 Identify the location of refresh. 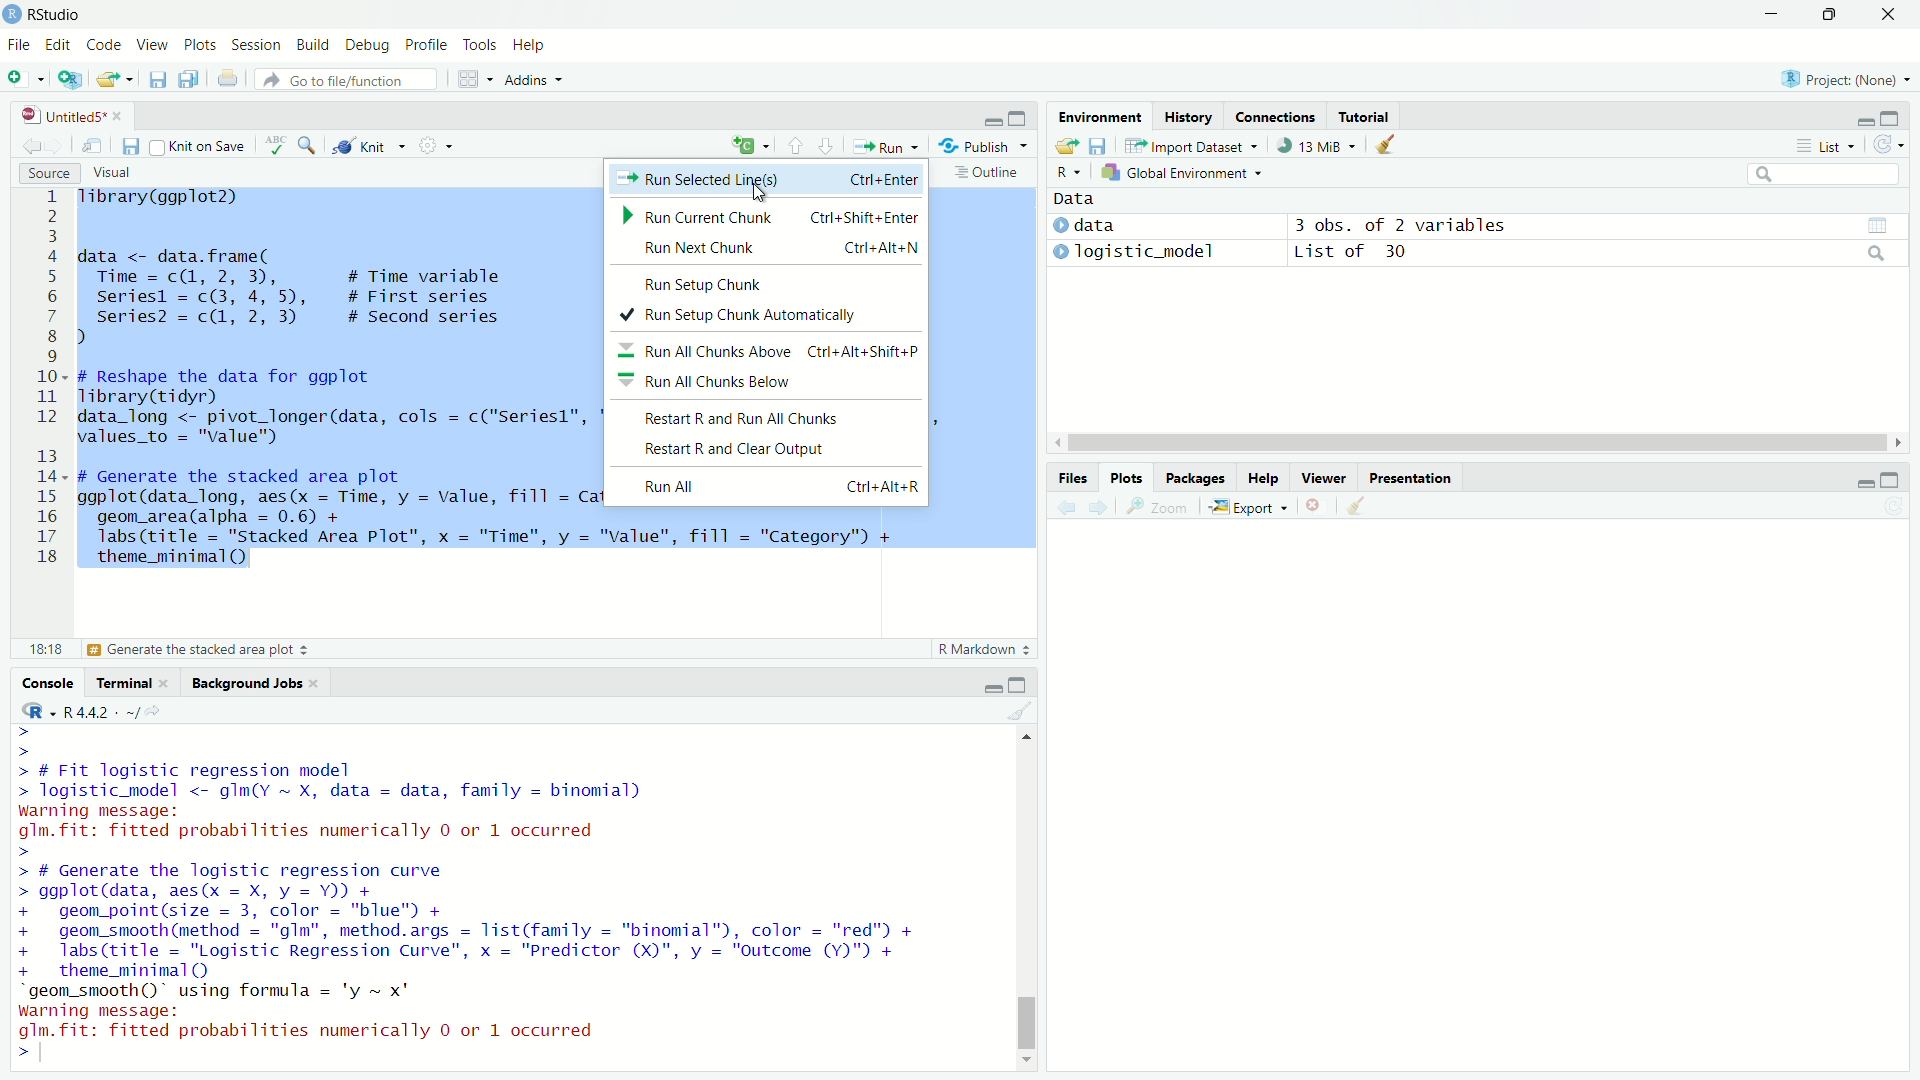
(1886, 146).